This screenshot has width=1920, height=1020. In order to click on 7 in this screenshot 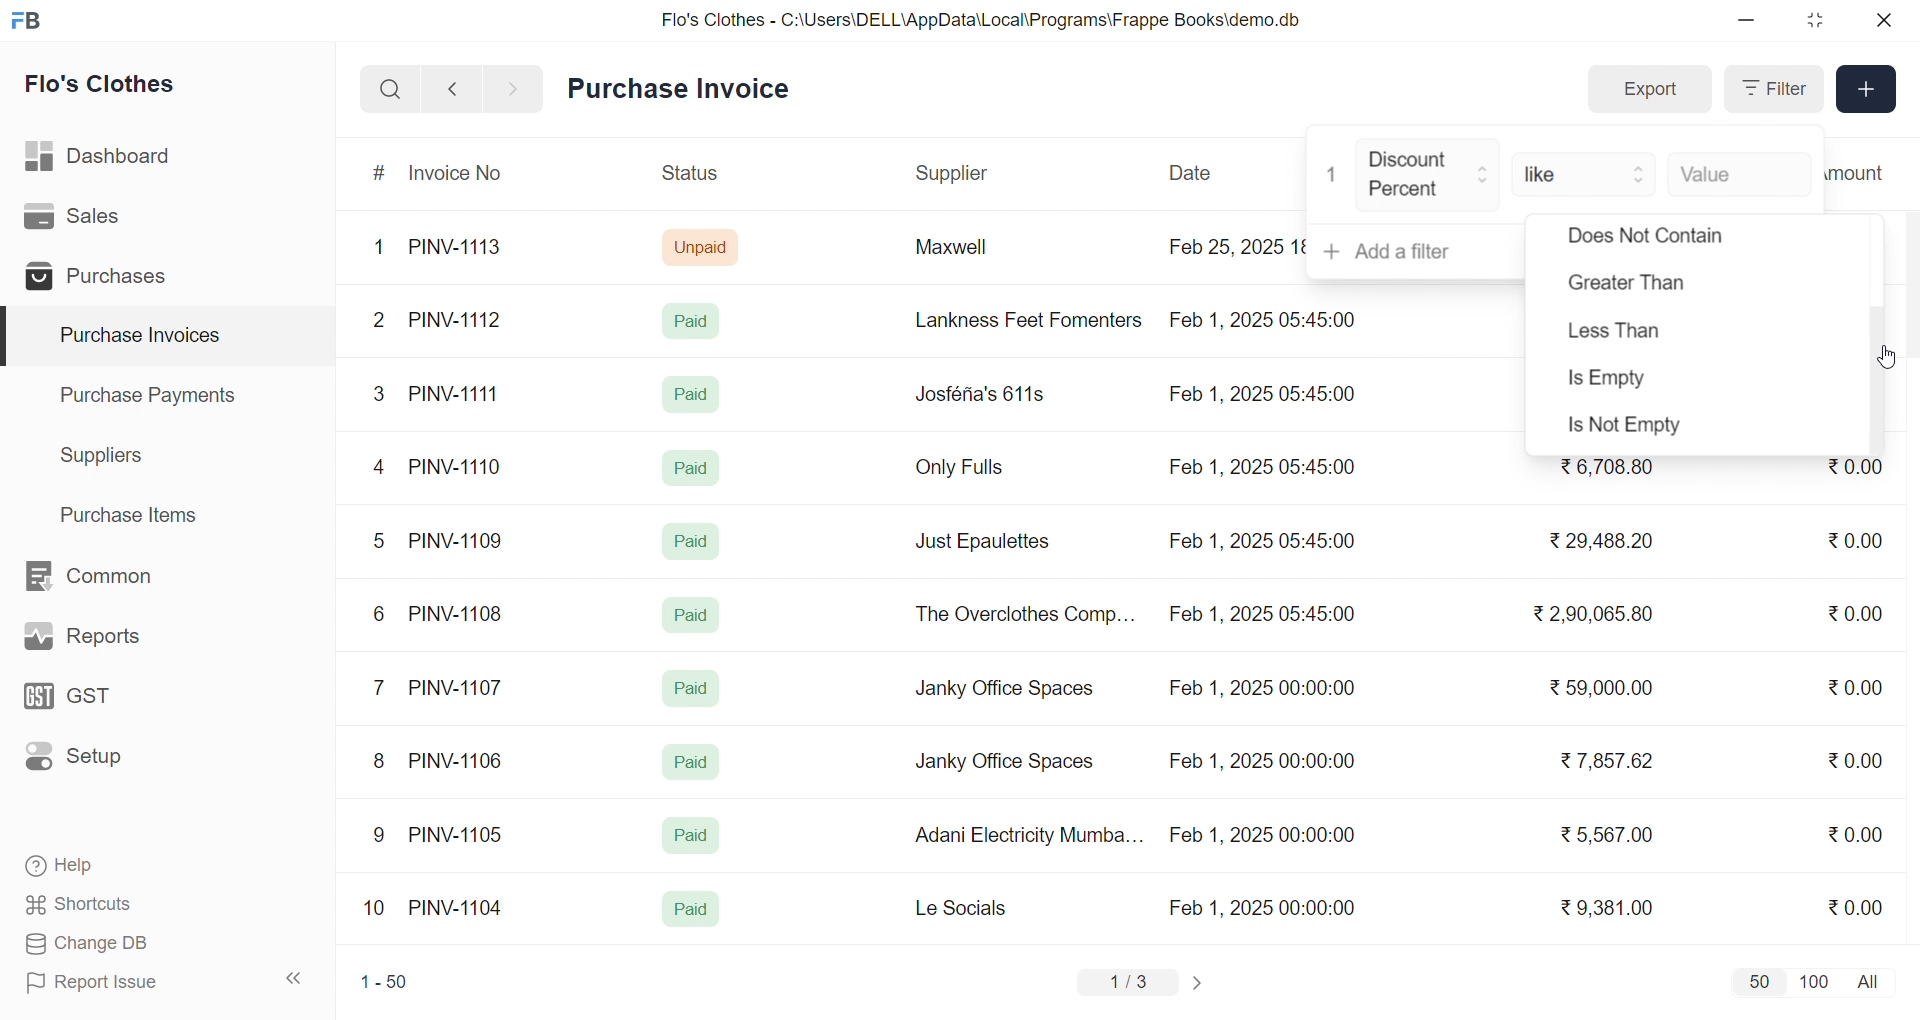, I will do `click(383, 686)`.